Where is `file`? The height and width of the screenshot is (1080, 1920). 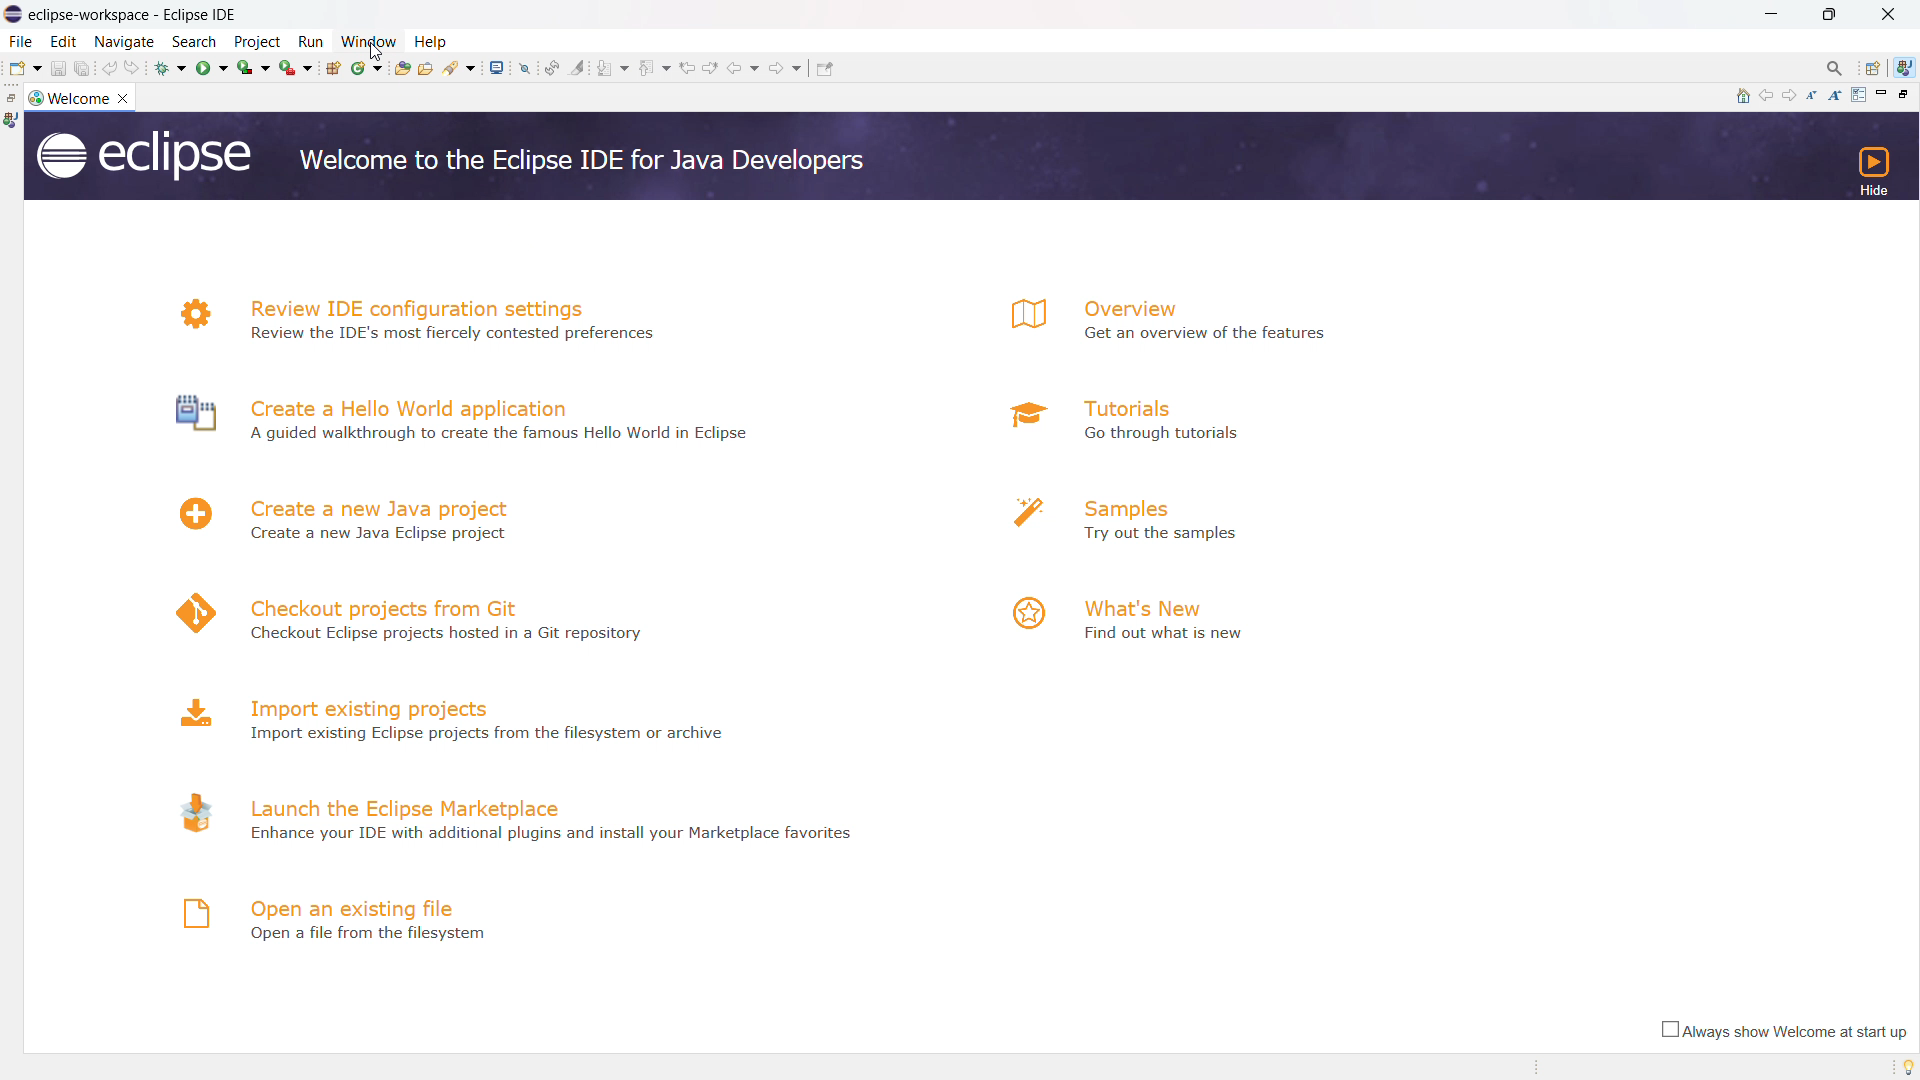
file is located at coordinates (21, 41).